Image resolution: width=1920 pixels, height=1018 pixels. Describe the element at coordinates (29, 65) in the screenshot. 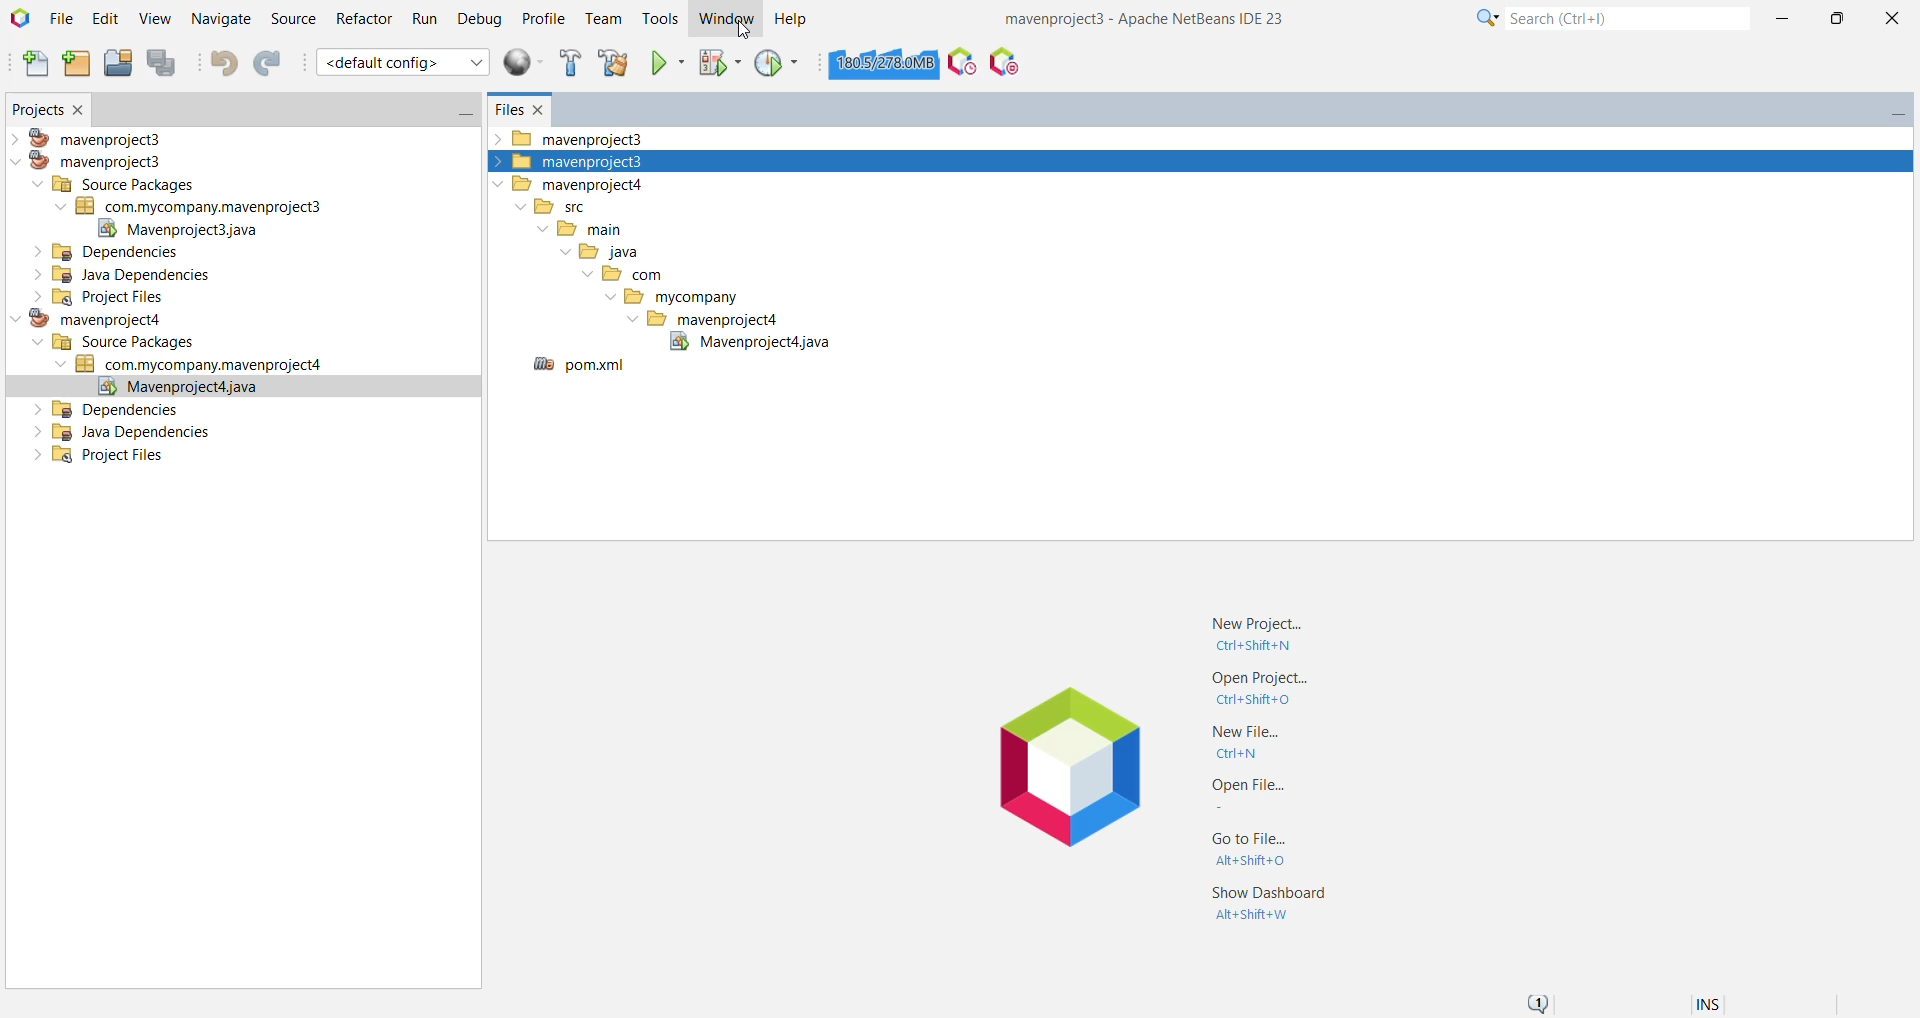

I see `New File` at that location.